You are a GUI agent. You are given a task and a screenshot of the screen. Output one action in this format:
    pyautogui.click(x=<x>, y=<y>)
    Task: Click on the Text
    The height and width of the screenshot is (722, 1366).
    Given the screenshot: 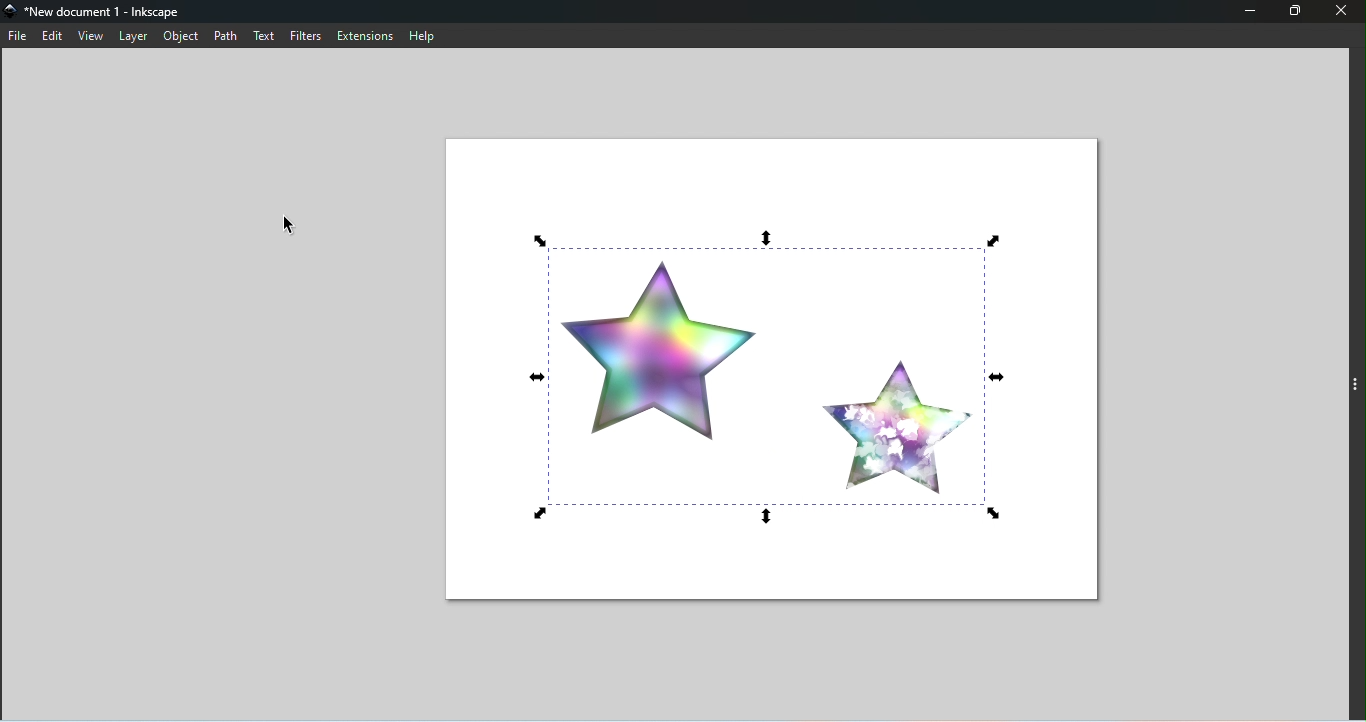 What is the action you would take?
    pyautogui.click(x=268, y=37)
    